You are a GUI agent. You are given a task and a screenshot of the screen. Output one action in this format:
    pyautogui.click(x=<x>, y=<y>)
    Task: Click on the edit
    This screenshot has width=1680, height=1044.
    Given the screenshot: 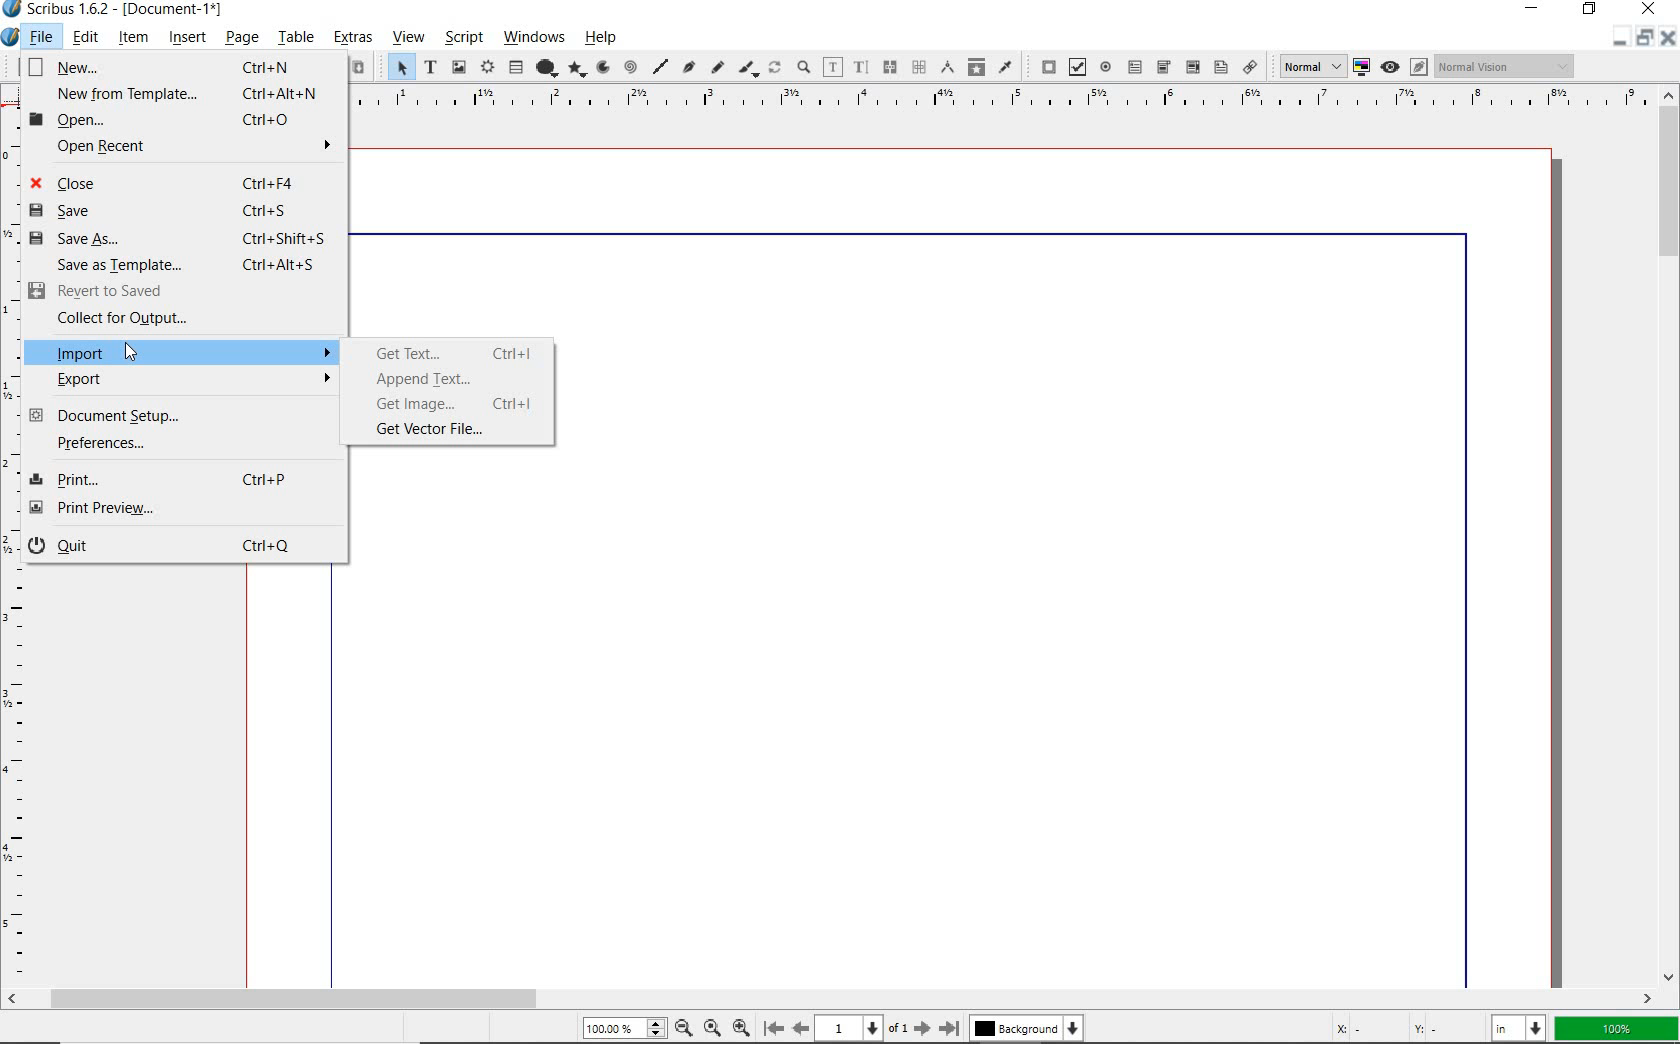 What is the action you would take?
    pyautogui.click(x=86, y=39)
    